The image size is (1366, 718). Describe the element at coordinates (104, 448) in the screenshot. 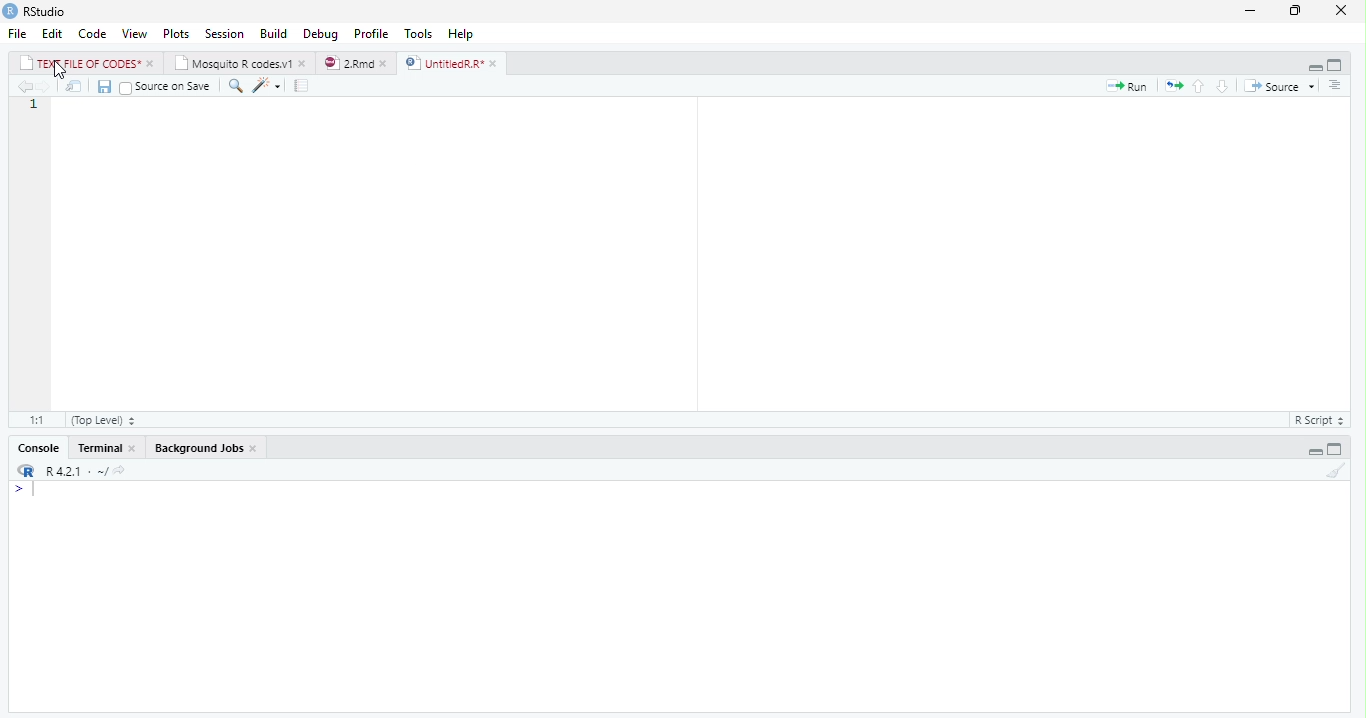

I see `Console` at that location.